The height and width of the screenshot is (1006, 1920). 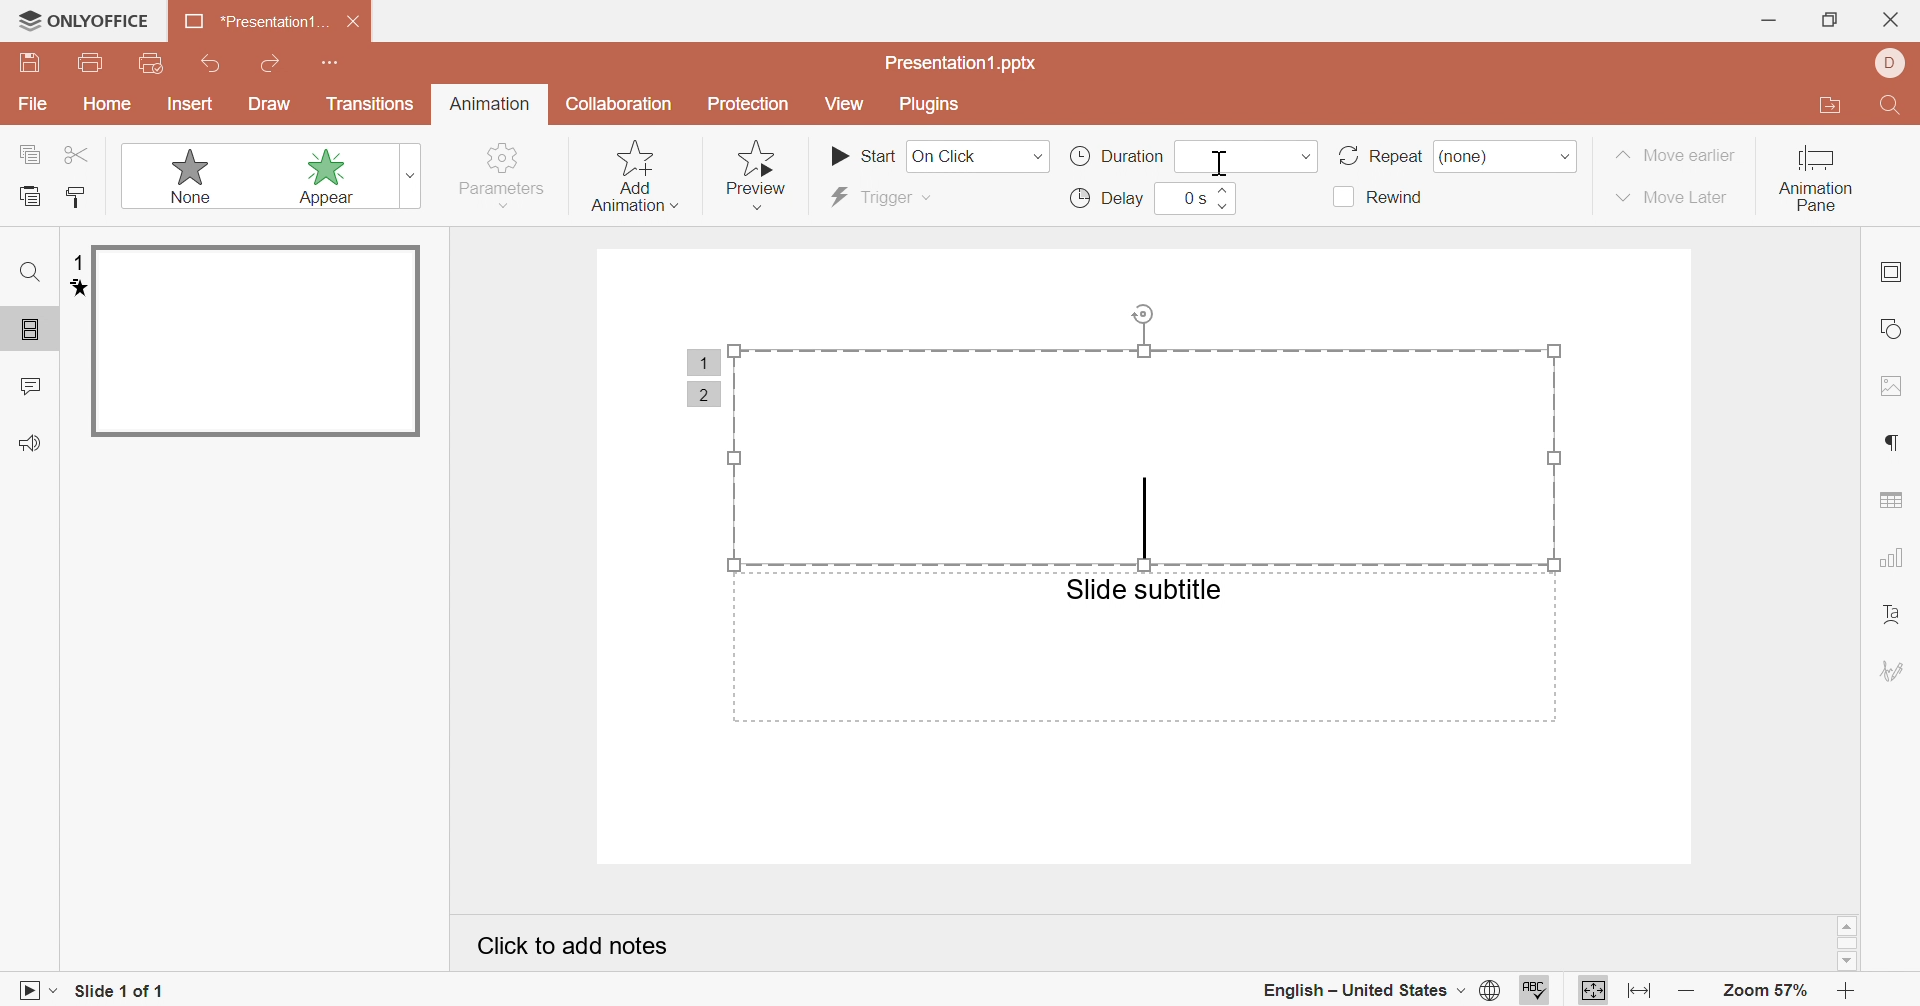 What do you see at coordinates (1850, 992) in the screenshot?
I see `zoom in` at bounding box center [1850, 992].